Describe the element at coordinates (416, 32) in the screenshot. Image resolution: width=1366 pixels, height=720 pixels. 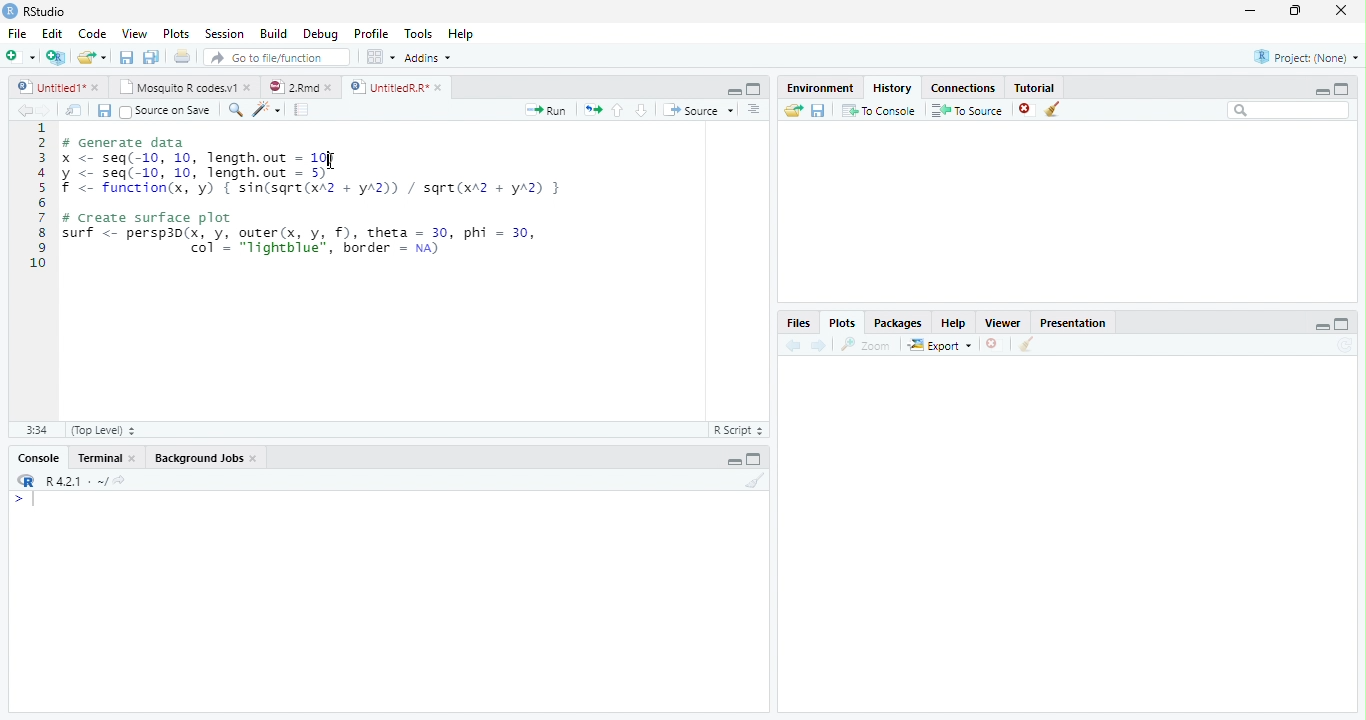
I see `Tools` at that location.